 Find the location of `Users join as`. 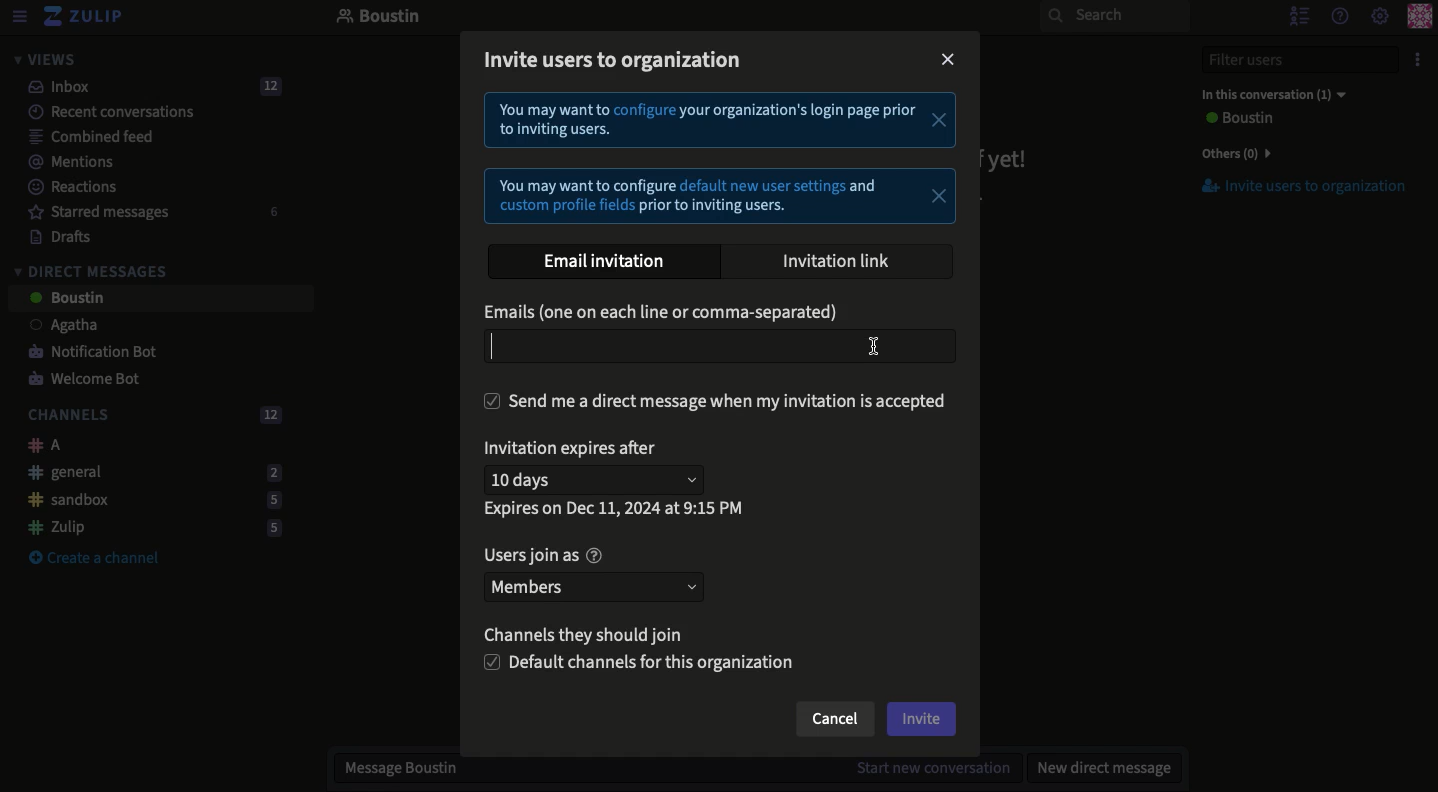

Users join as is located at coordinates (542, 555).